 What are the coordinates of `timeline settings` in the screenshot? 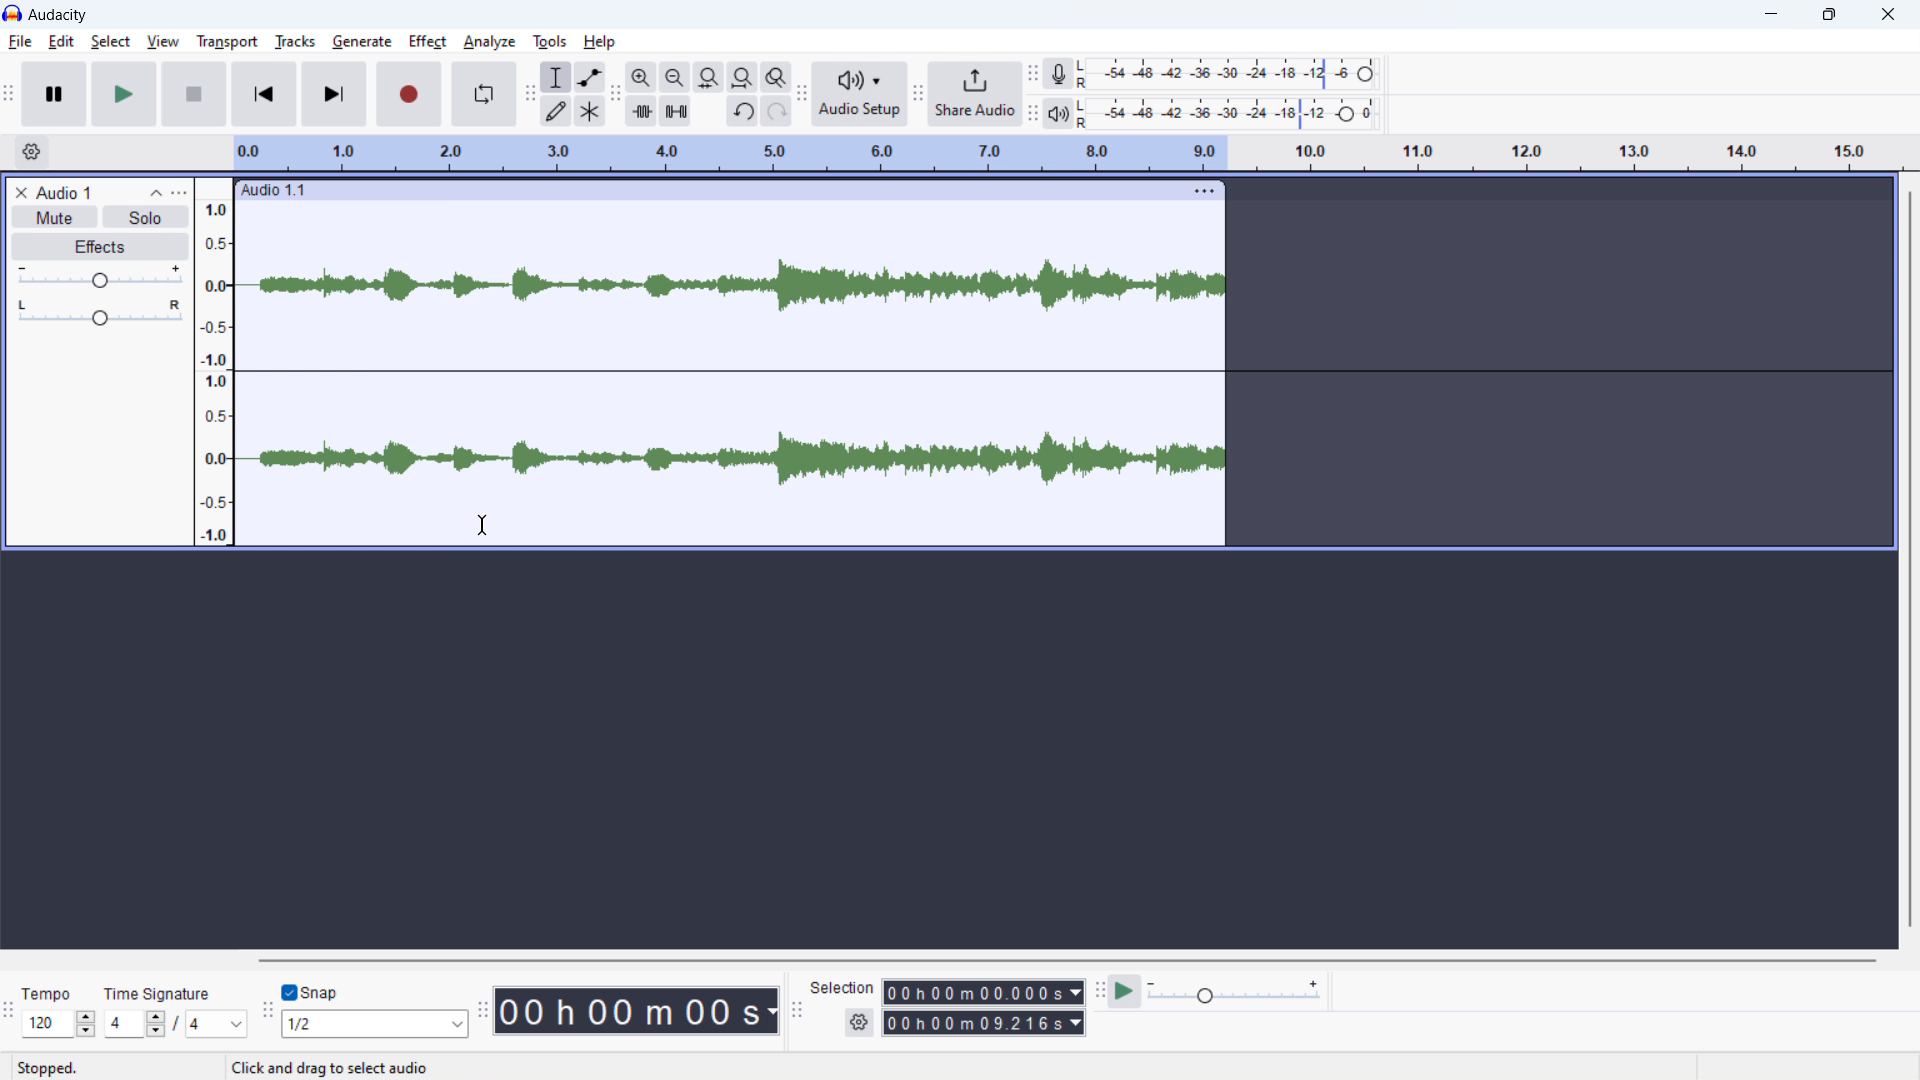 It's located at (30, 153).